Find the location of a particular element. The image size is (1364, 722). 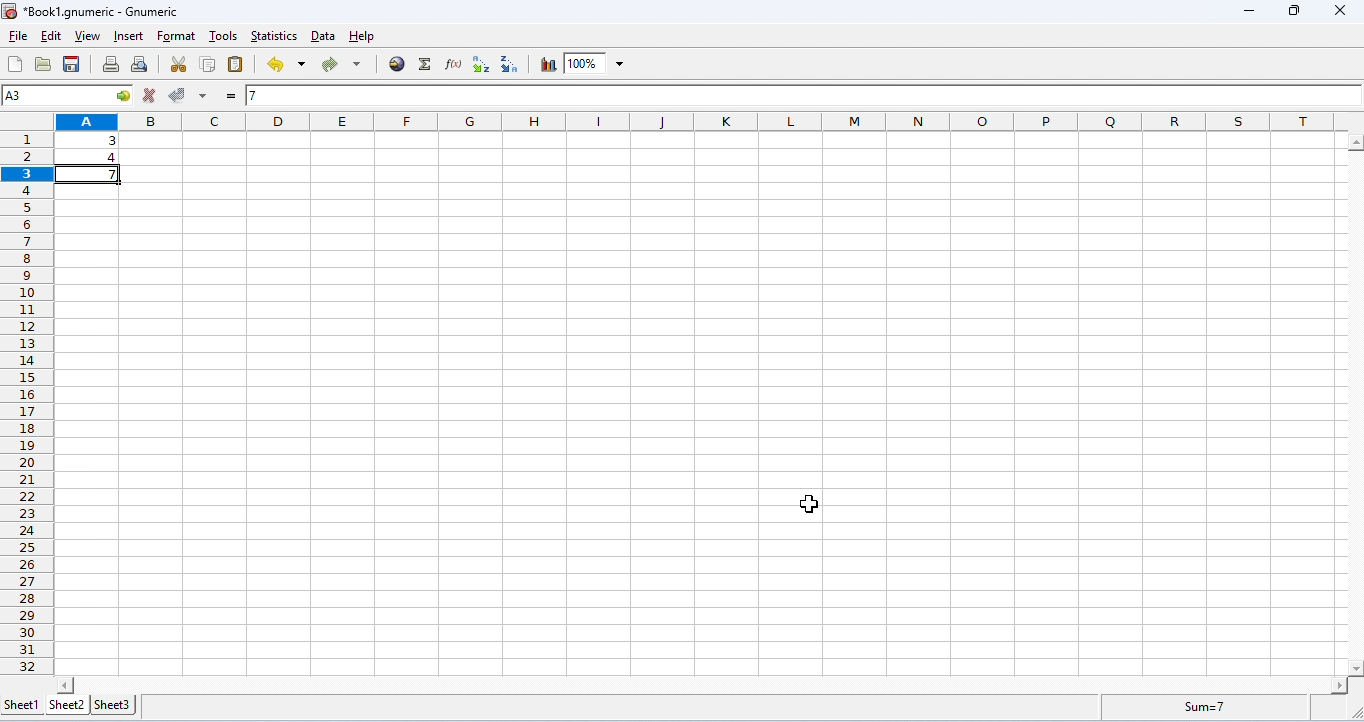

sort descending is located at coordinates (510, 66).